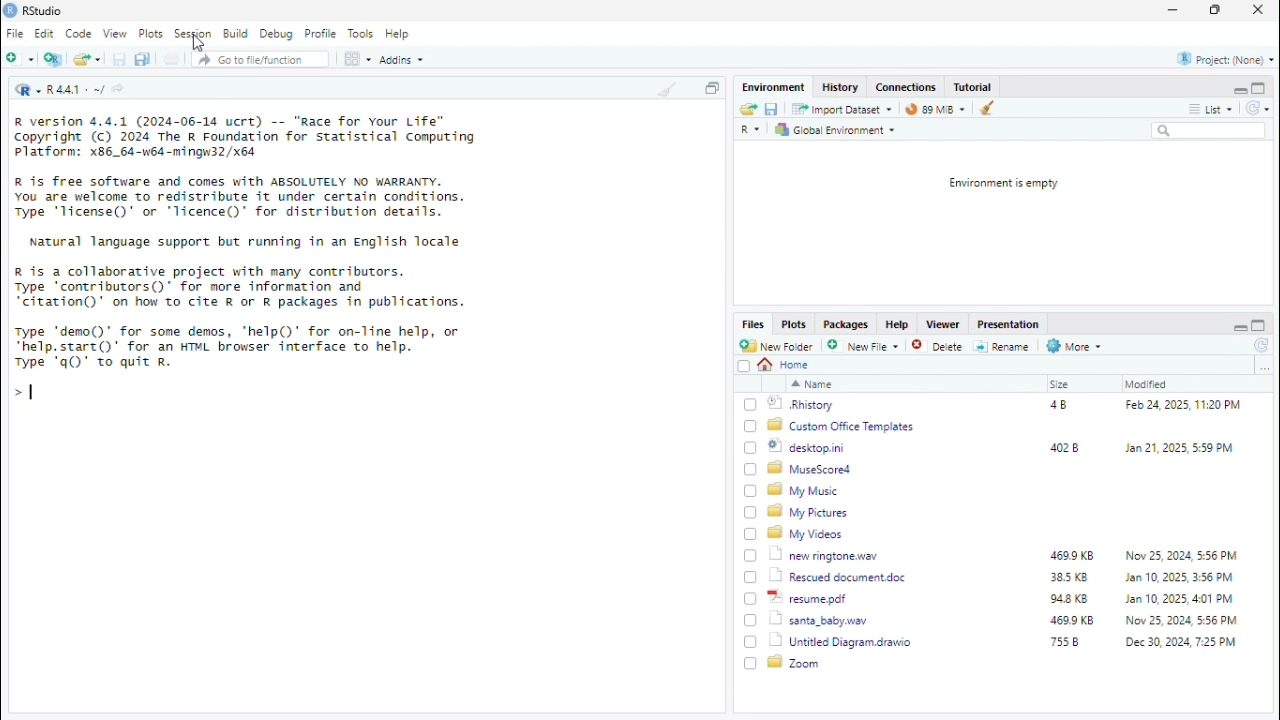 The height and width of the screenshot is (720, 1280). I want to click on Environment is empty, so click(1003, 184).